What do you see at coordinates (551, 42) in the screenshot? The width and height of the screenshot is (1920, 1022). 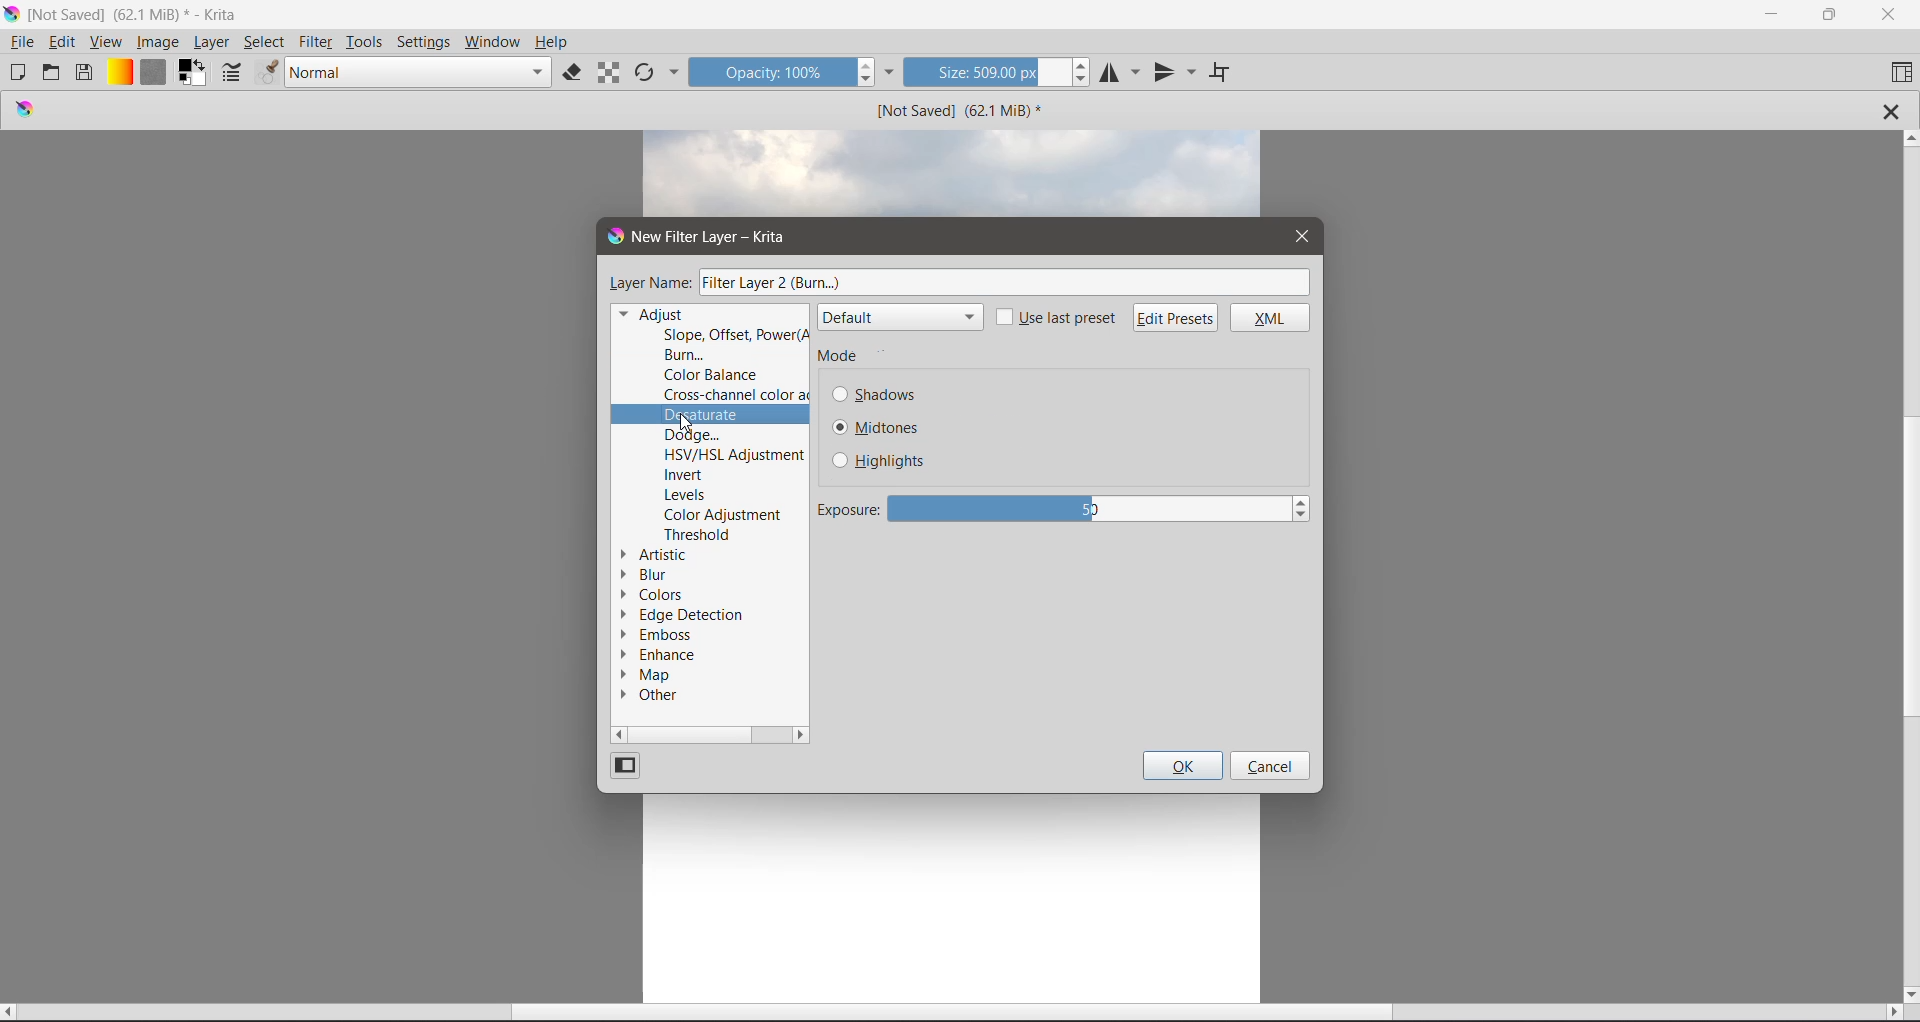 I see `Help` at bounding box center [551, 42].